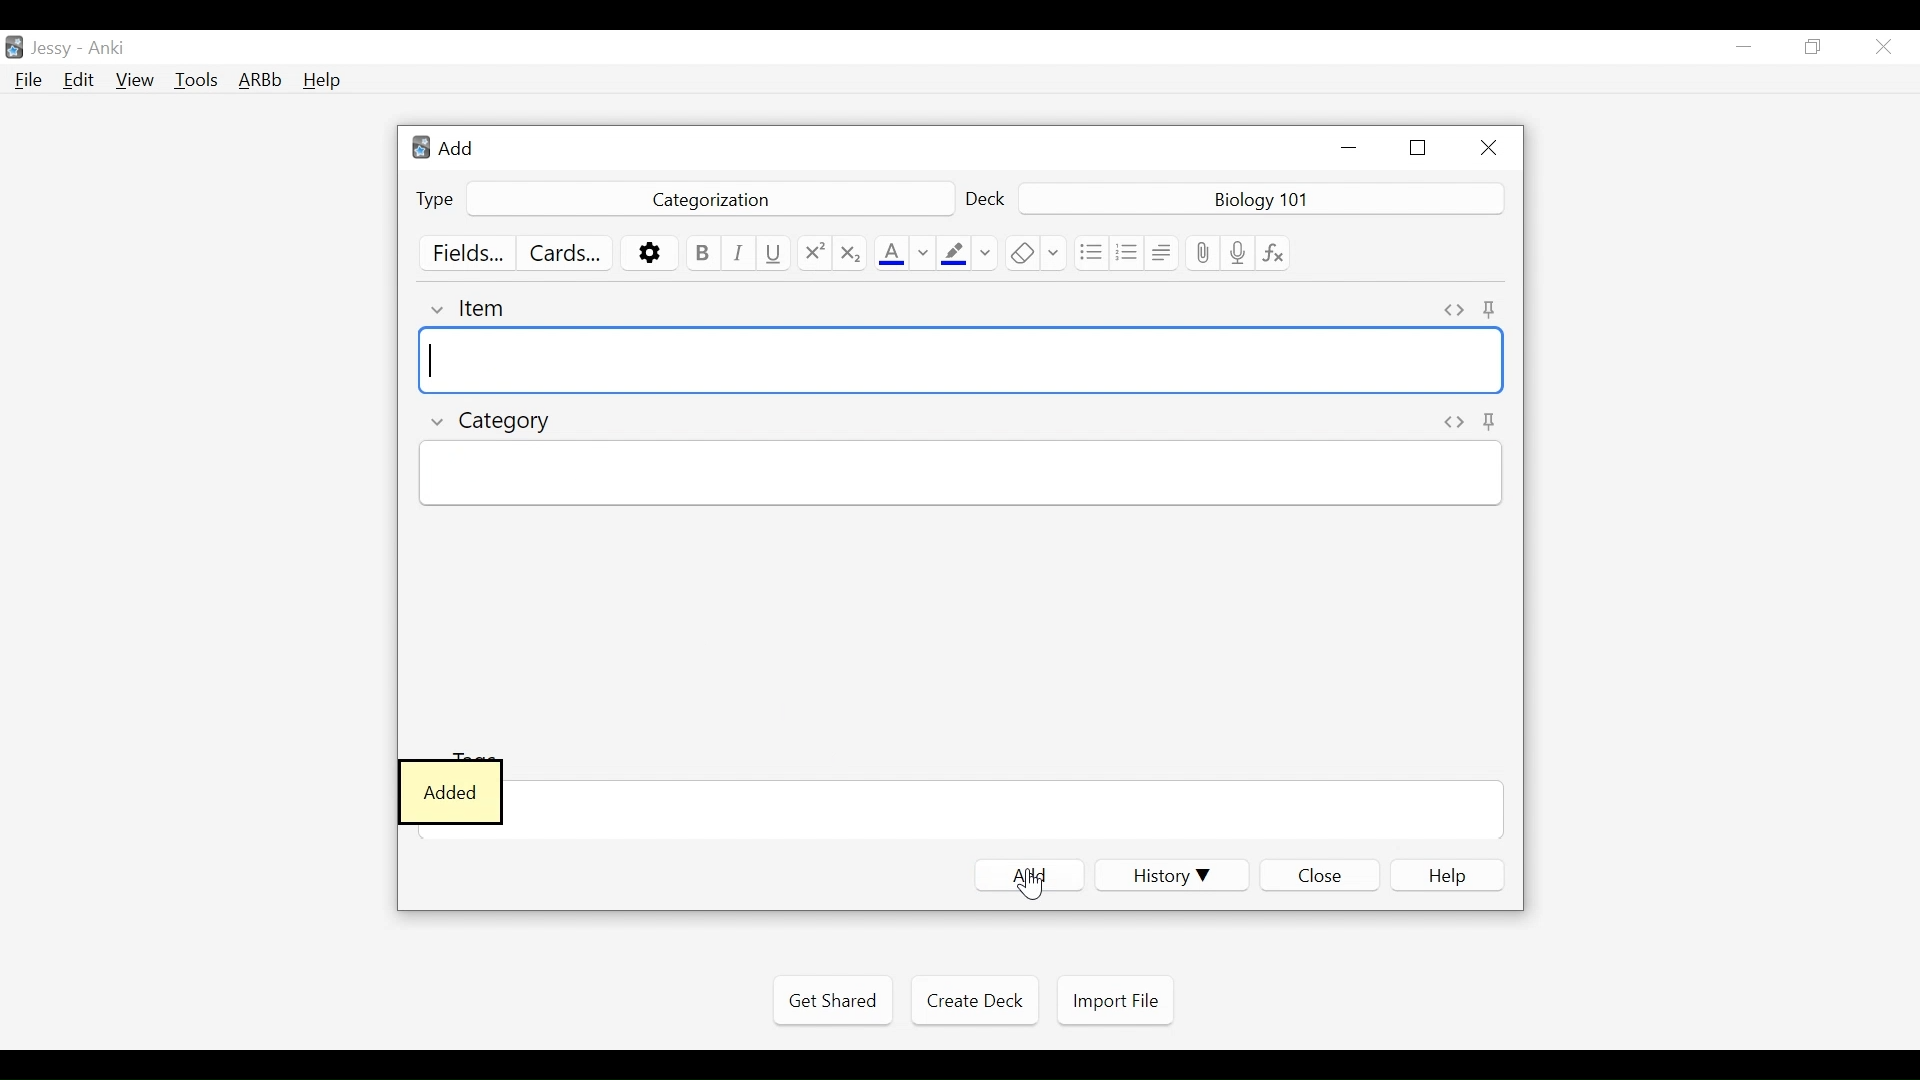 Image resolution: width=1920 pixels, height=1080 pixels. Describe the element at coordinates (422, 148) in the screenshot. I see `Anki logo` at that location.